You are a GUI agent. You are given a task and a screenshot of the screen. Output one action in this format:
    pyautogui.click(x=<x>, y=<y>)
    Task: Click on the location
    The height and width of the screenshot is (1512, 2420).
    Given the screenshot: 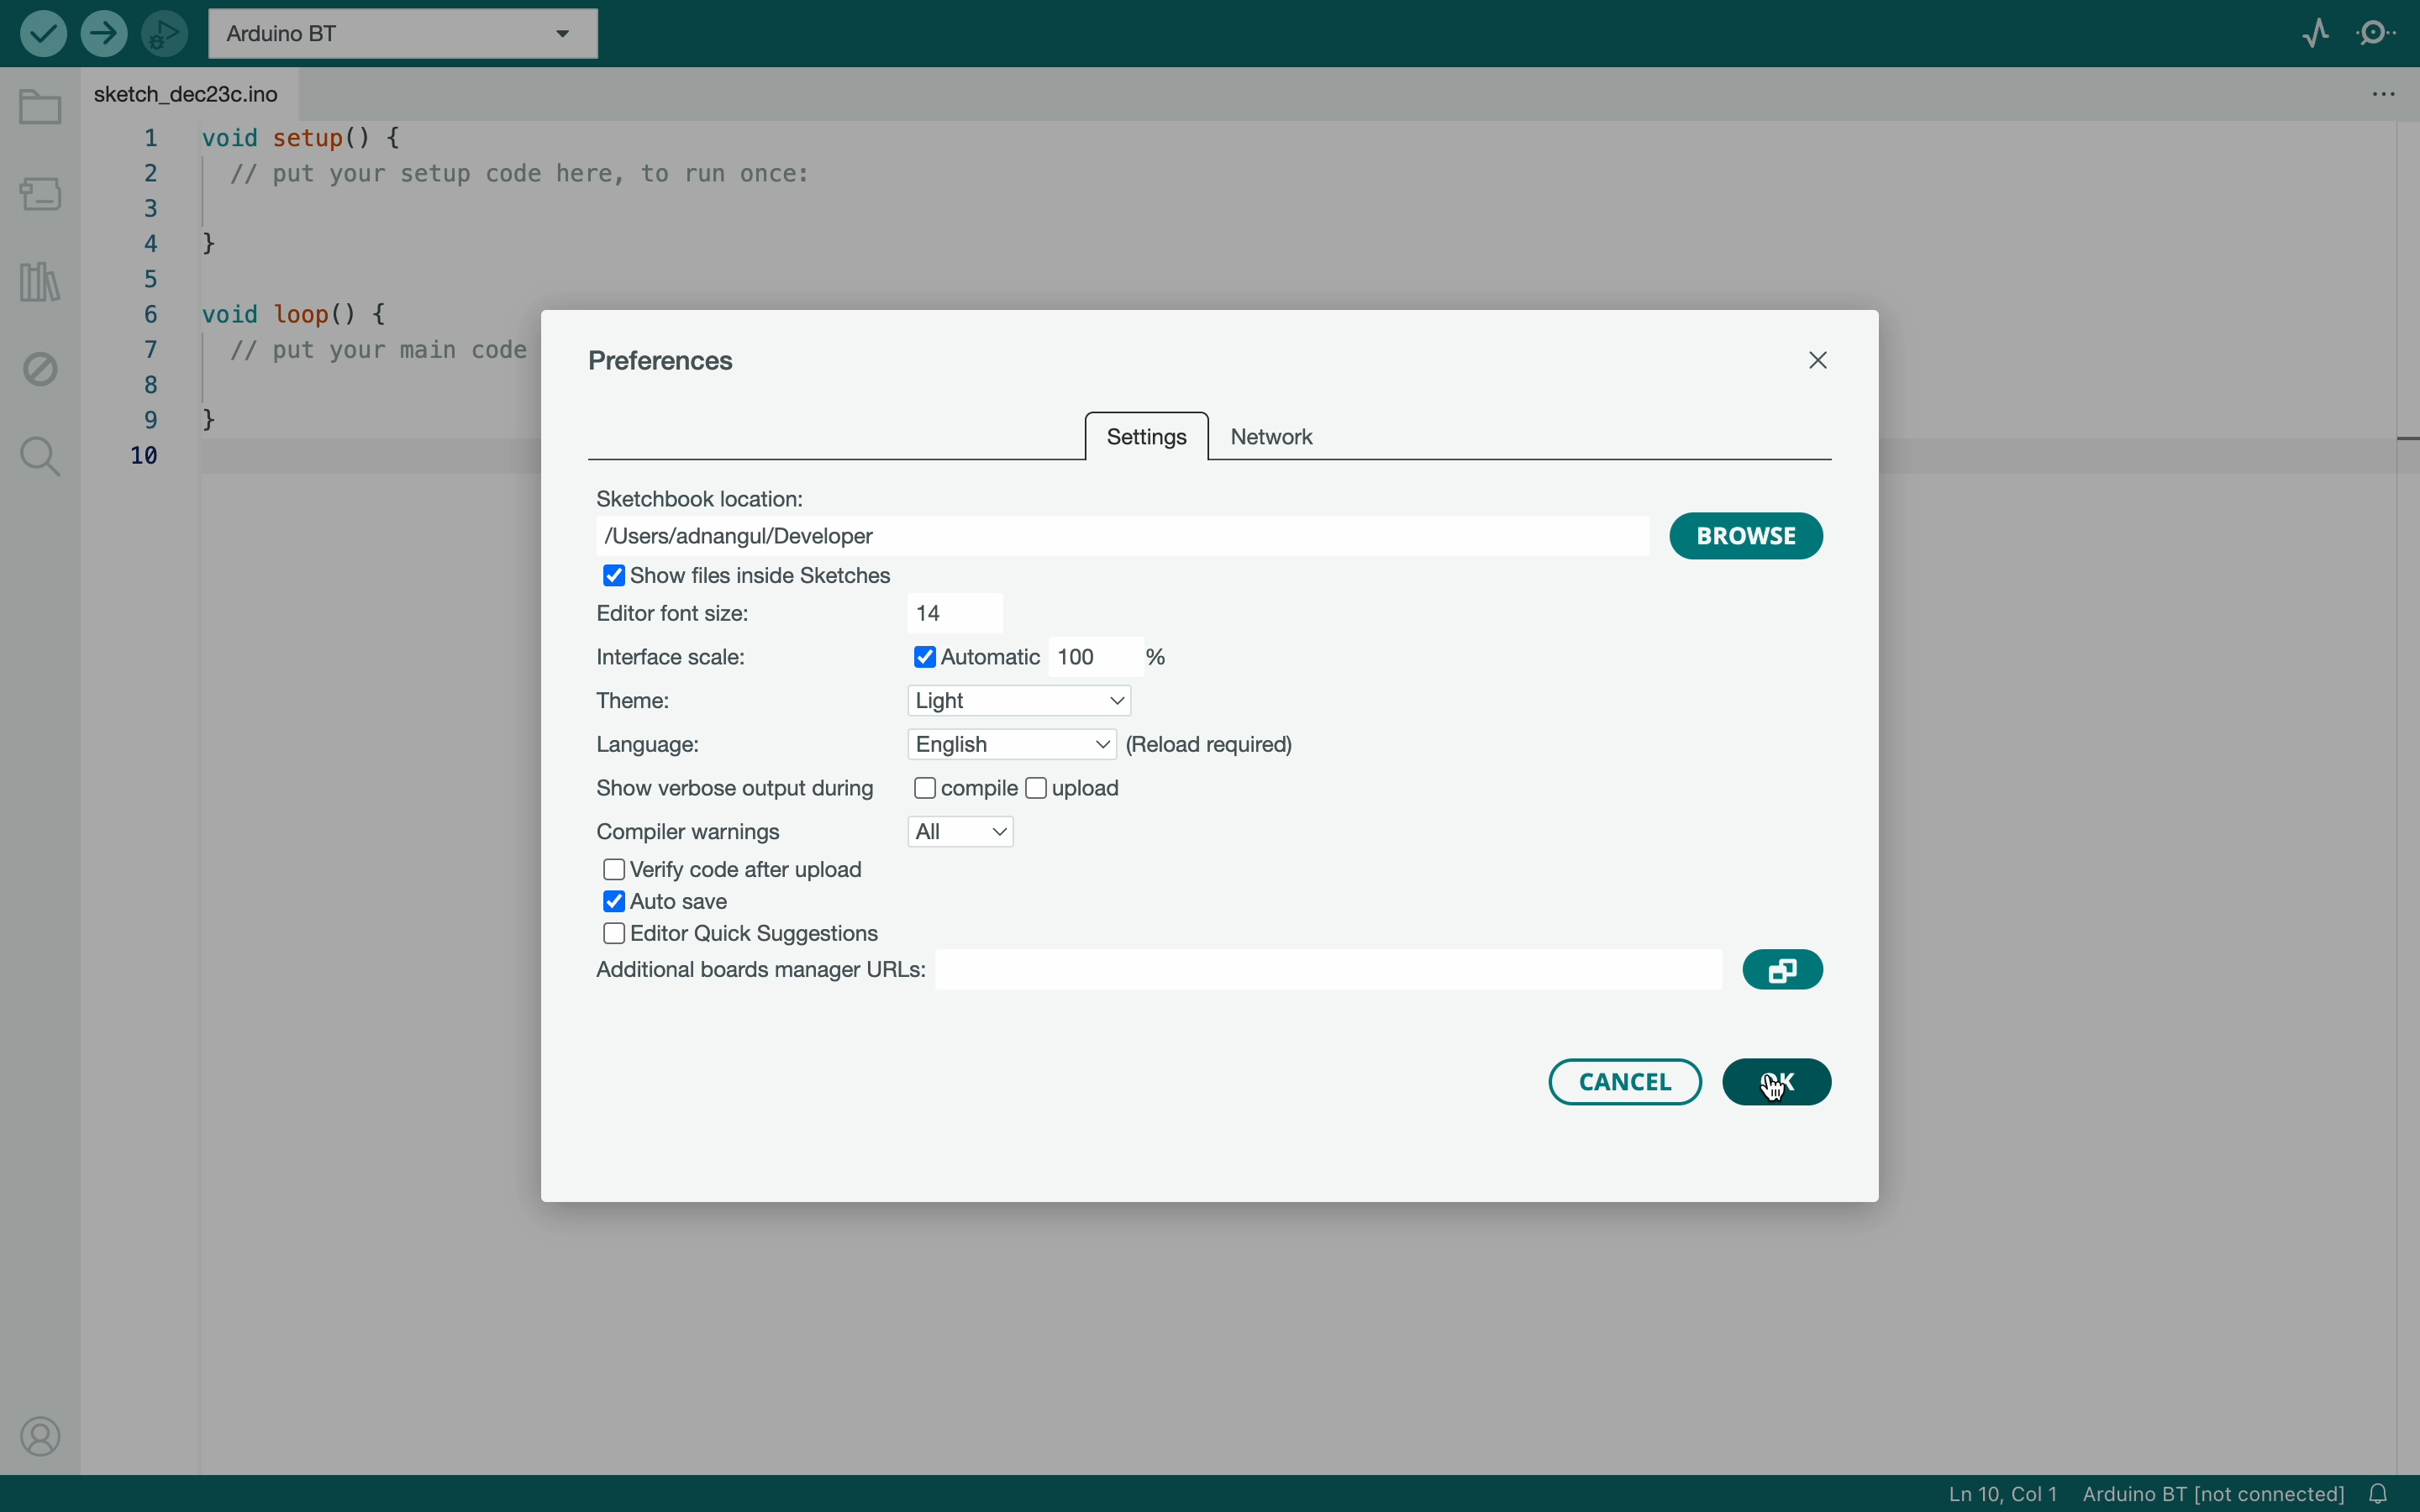 What is the action you would take?
    pyautogui.click(x=1114, y=516)
    